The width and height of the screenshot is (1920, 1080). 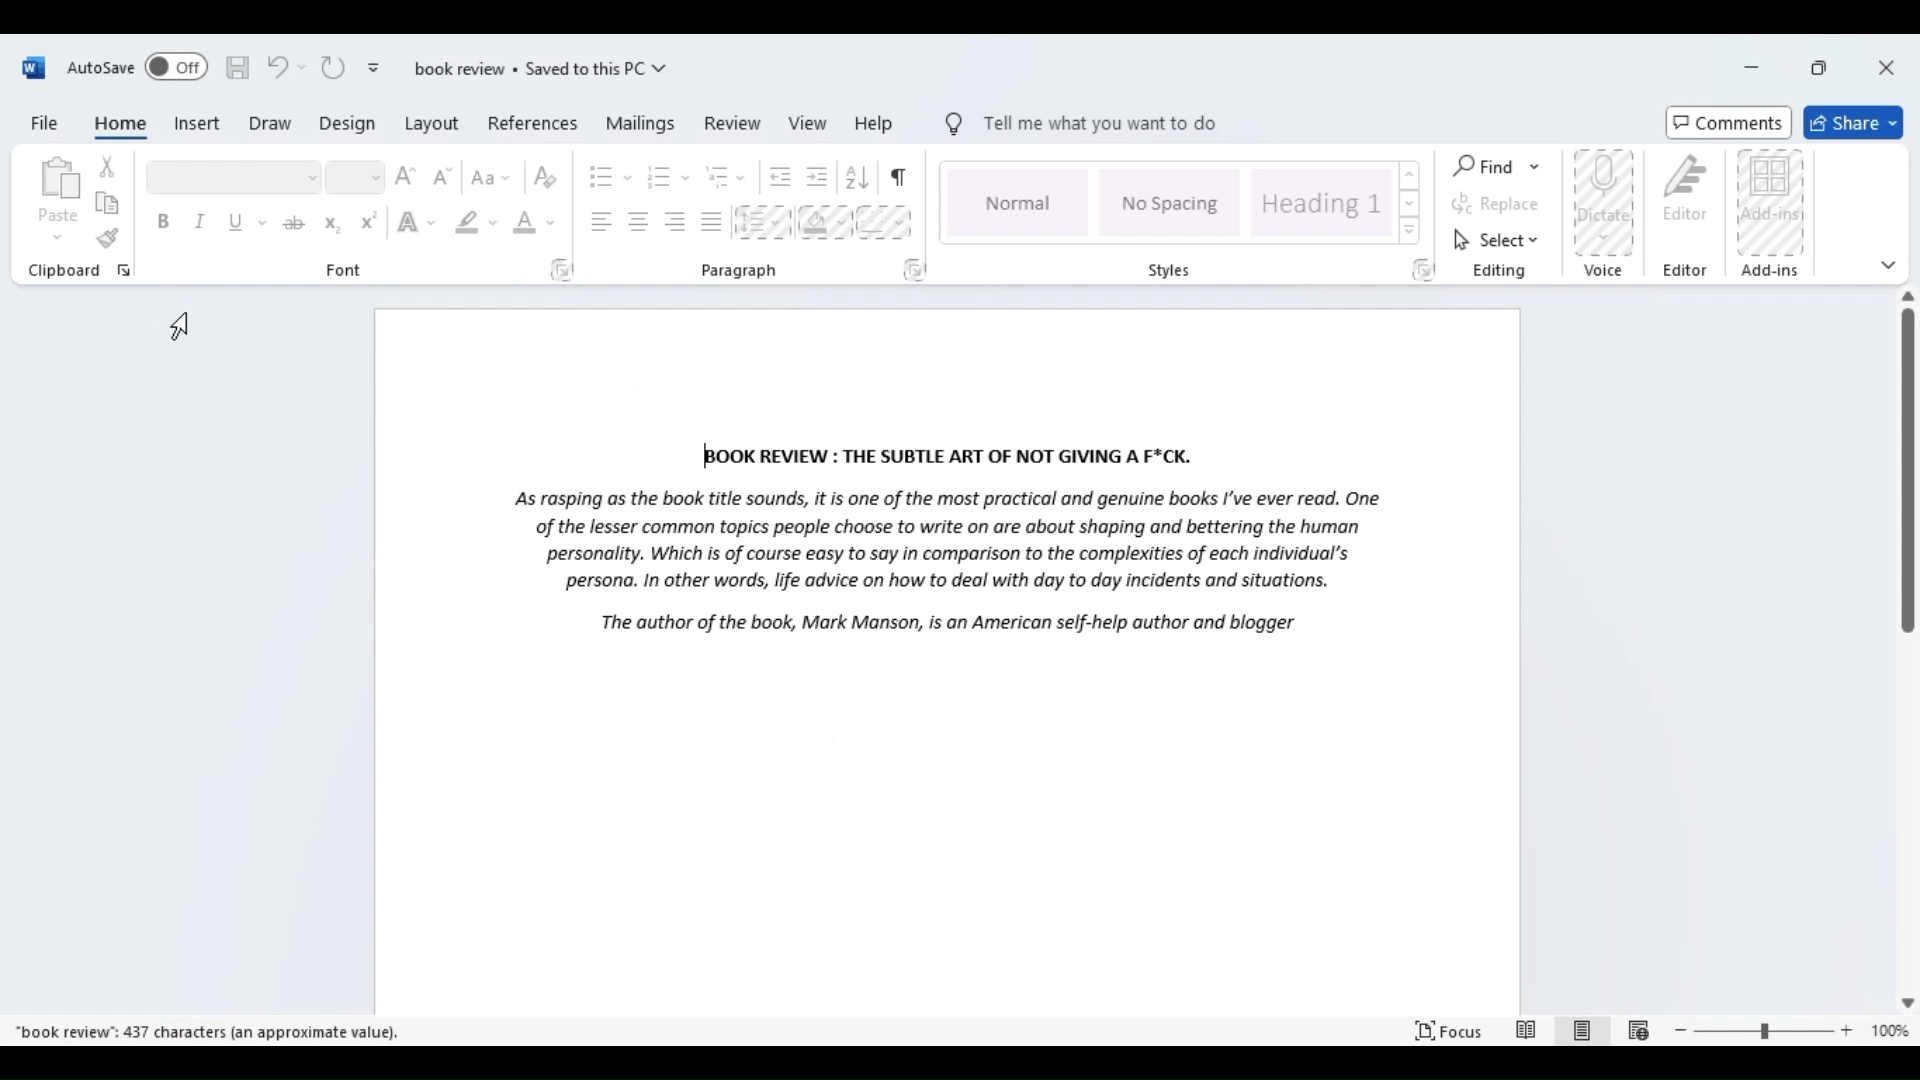 I want to click on Design, so click(x=344, y=125).